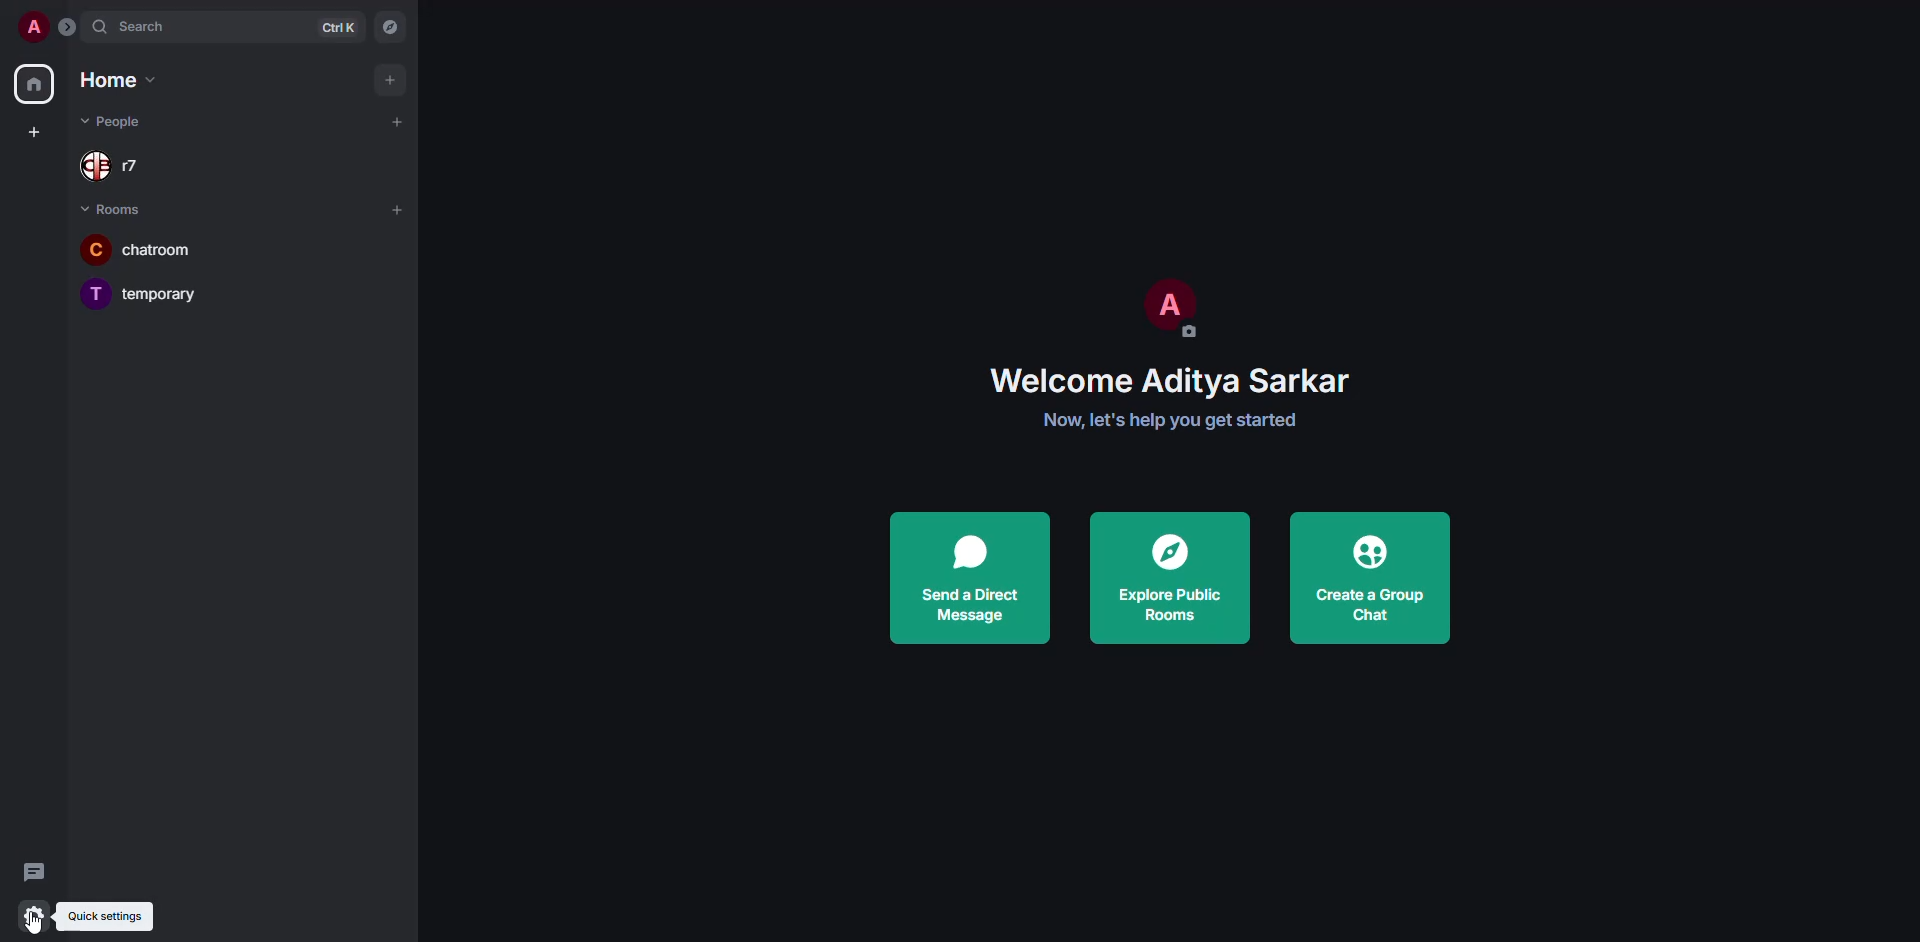 This screenshot has width=1920, height=942. What do you see at coordinates (160, 248) in the screenshot?
I see `chatroom` at bounding box center [160, 248].